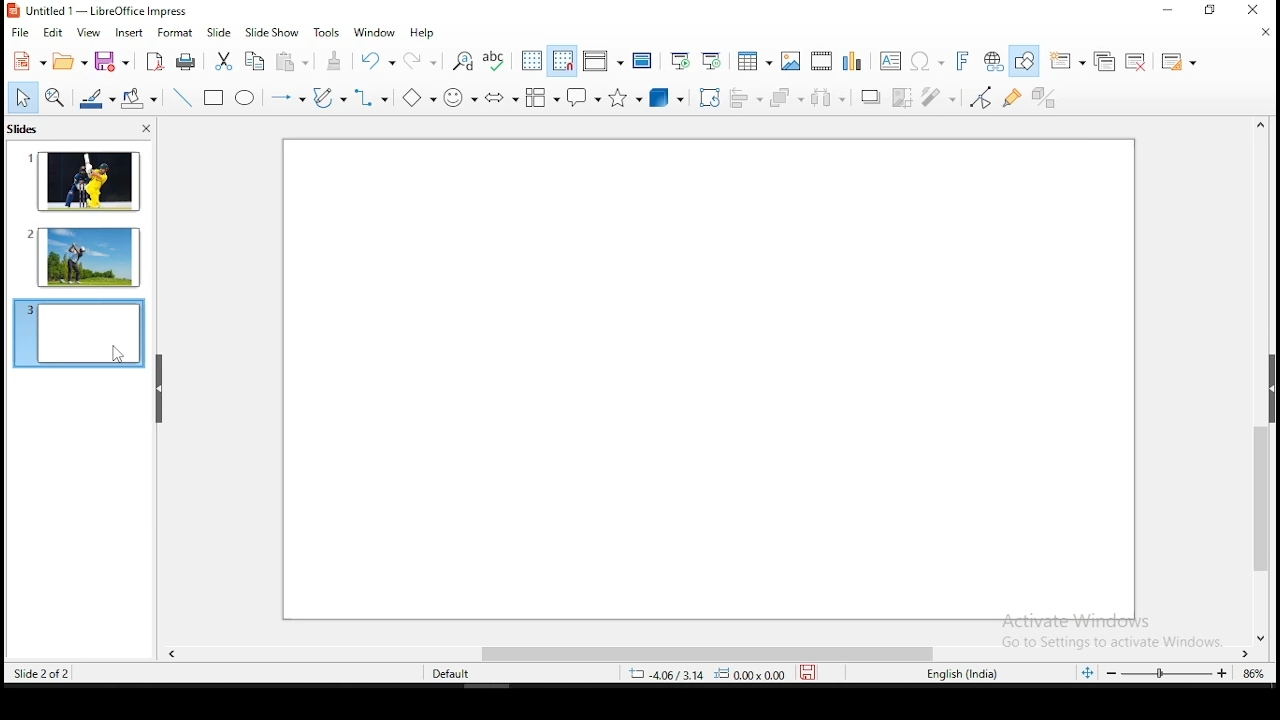 The width and height of the screenshot is (1280, 720). I want to click on show gluepoint functions, so click(1013, 97).